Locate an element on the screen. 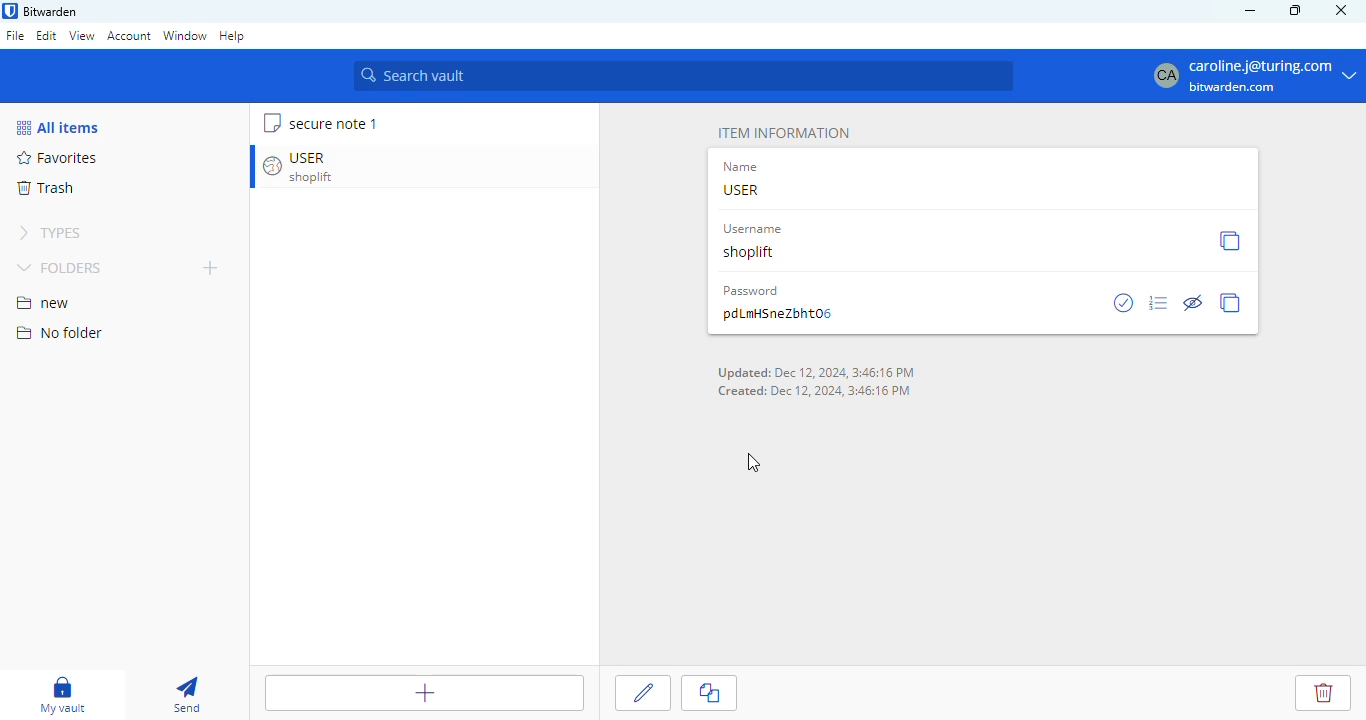  favorites is located at coordinates (55, 158).